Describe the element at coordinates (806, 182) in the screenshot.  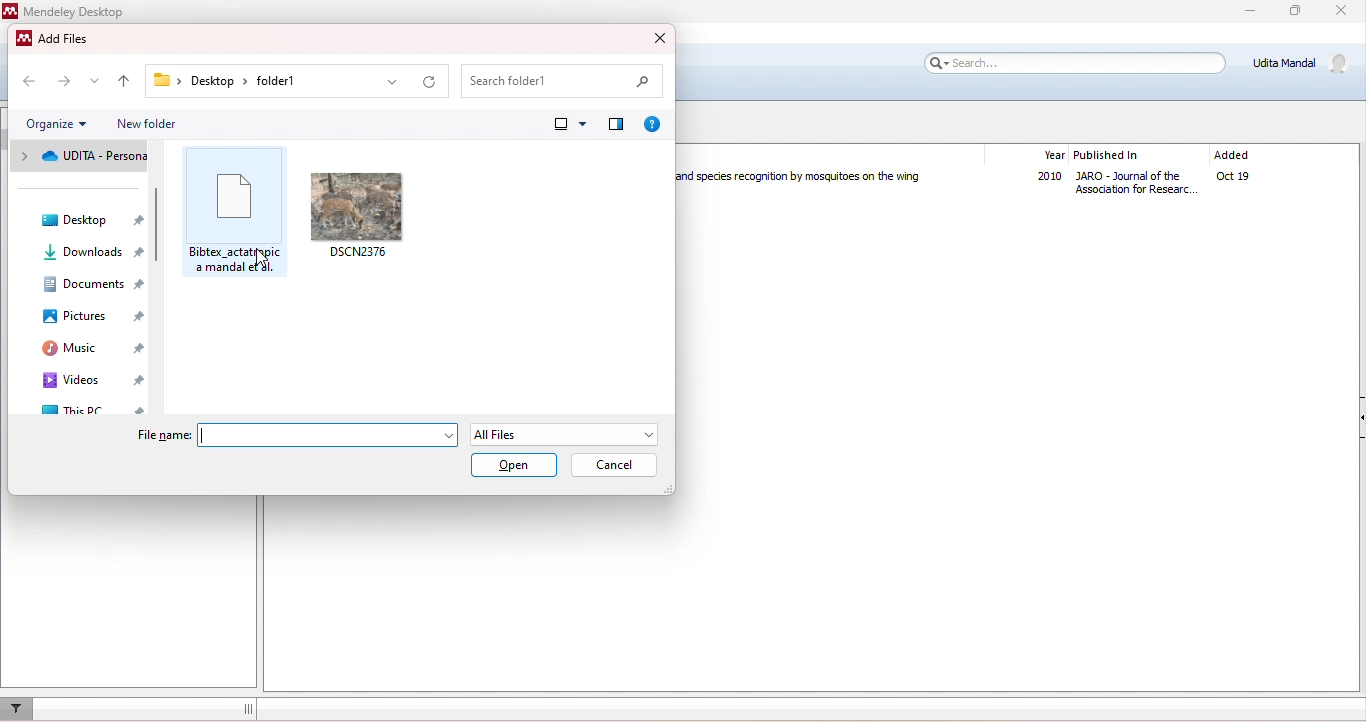
I see `Humming in Tune: Sex and Species Recognition by Mosquitoes on the Wing` at that location.